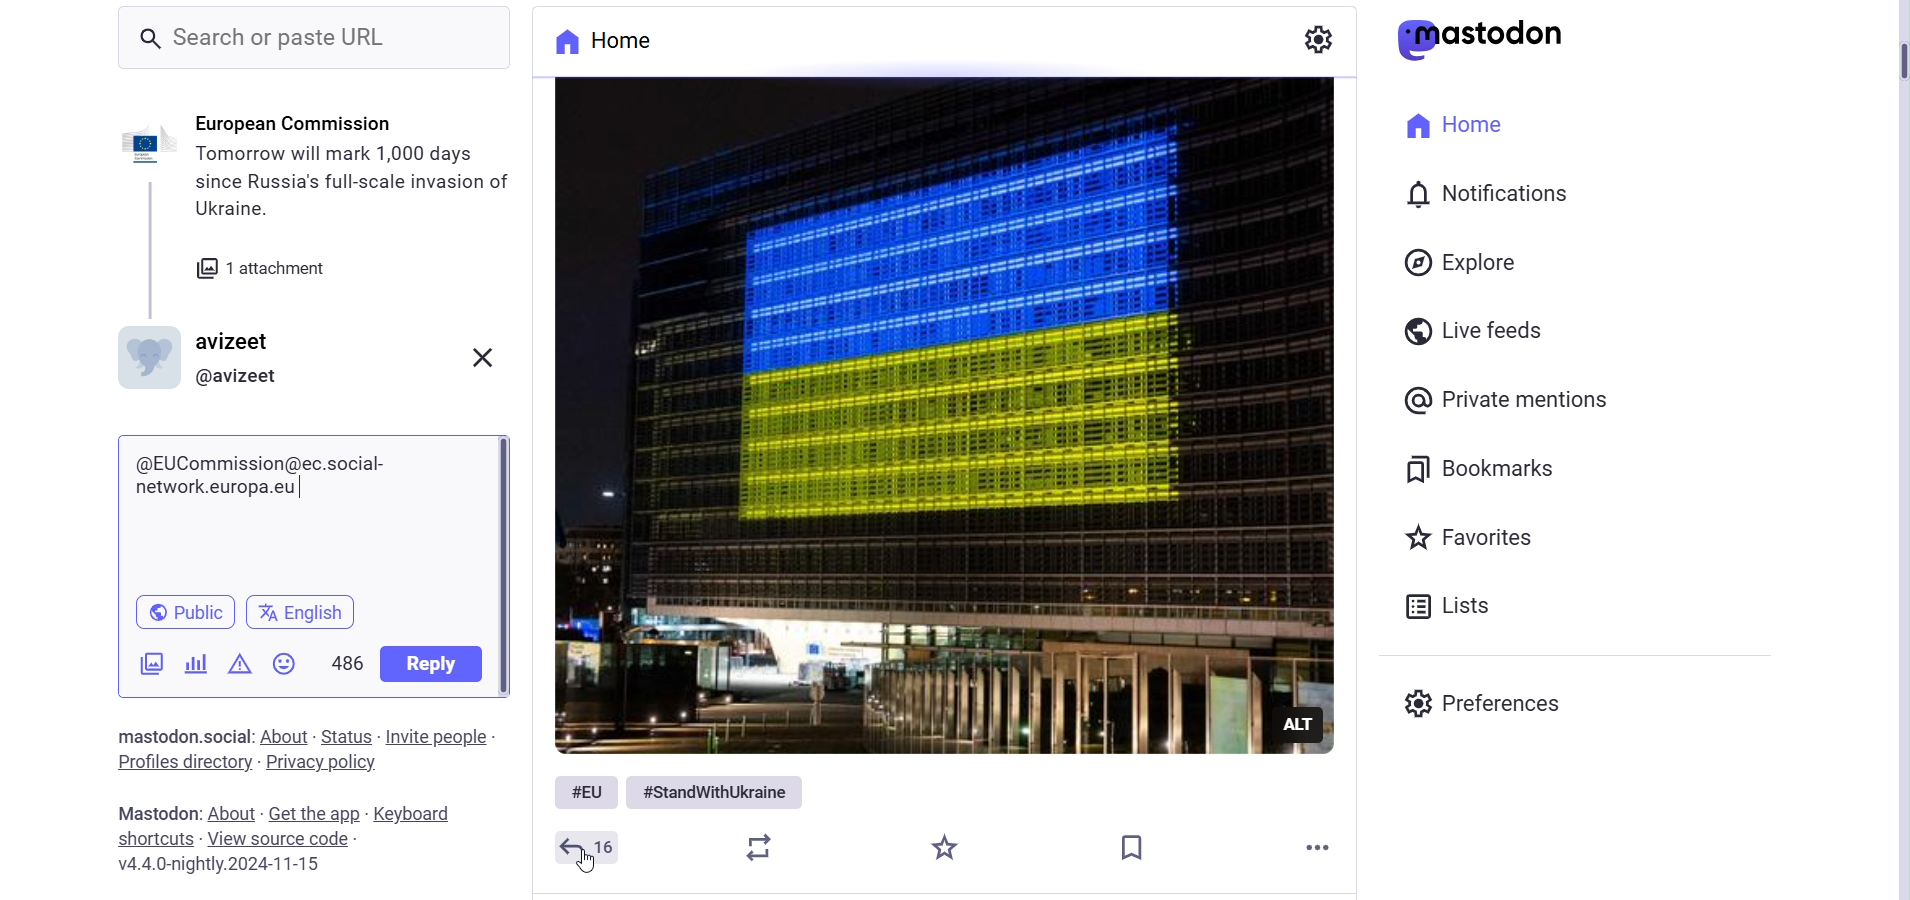 The width and height of the screenshot is (1910, 900). I want to click on Post Information, so click(328, 211).